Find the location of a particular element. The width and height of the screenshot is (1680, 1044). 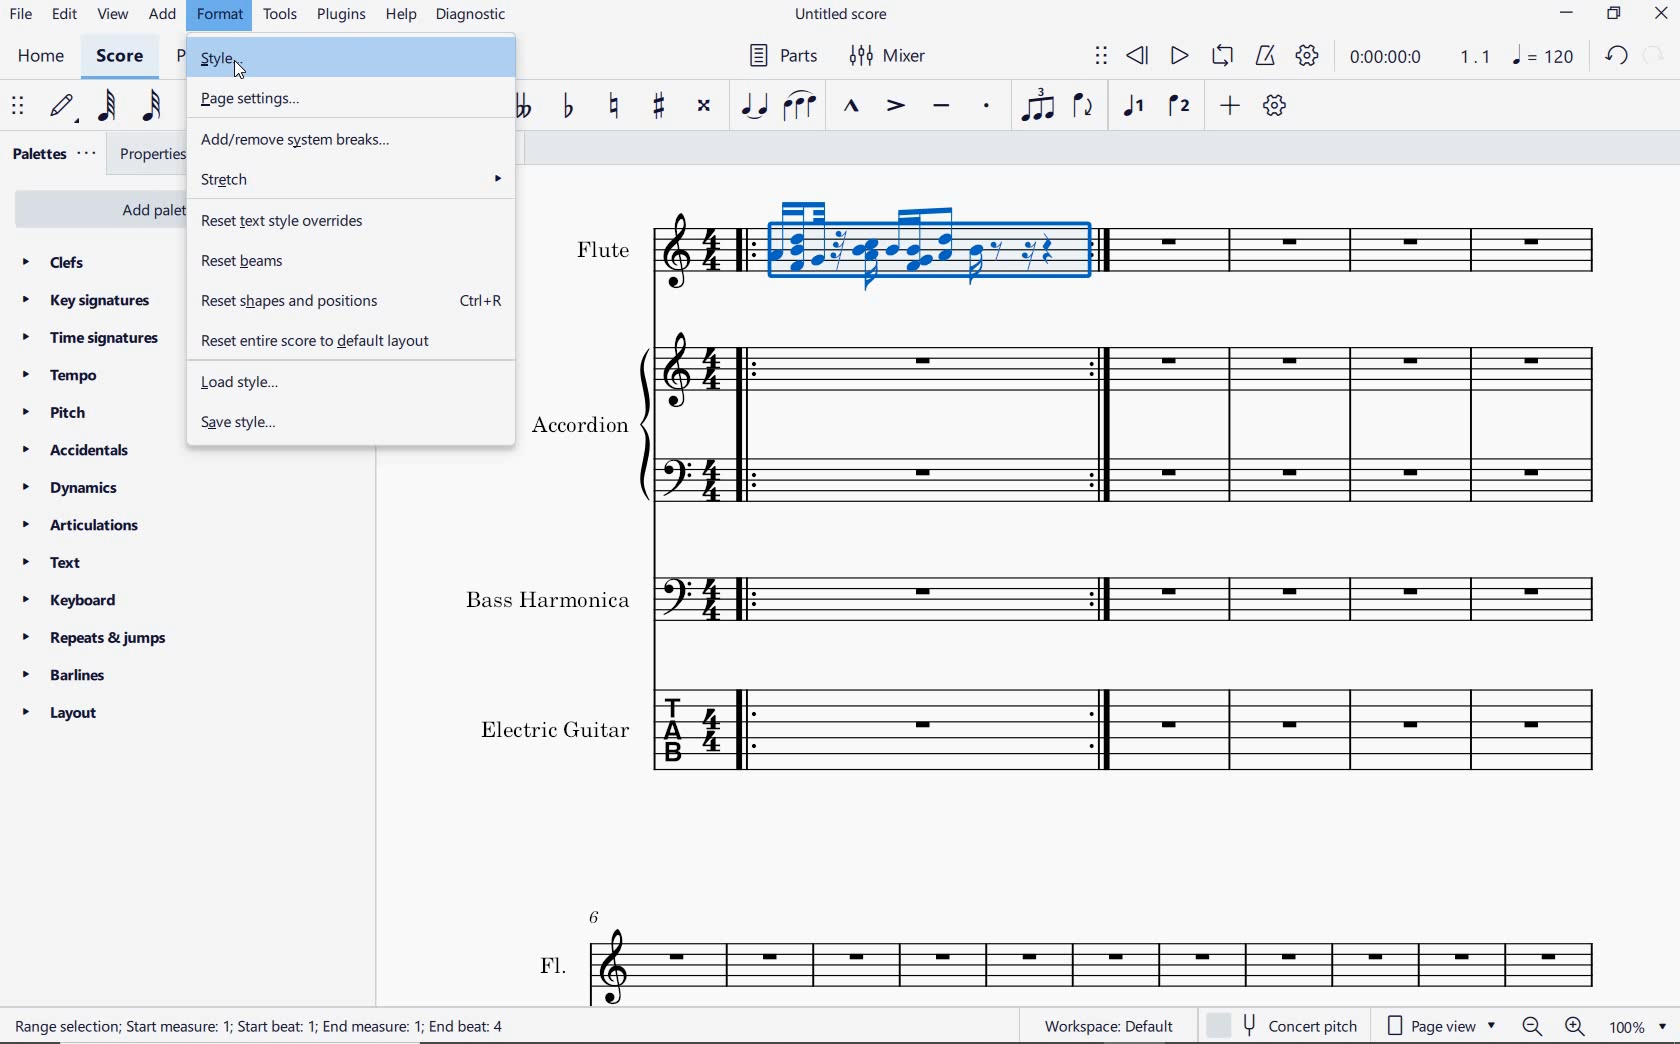

MINIMIZE is located at coordinates (1566, 16).